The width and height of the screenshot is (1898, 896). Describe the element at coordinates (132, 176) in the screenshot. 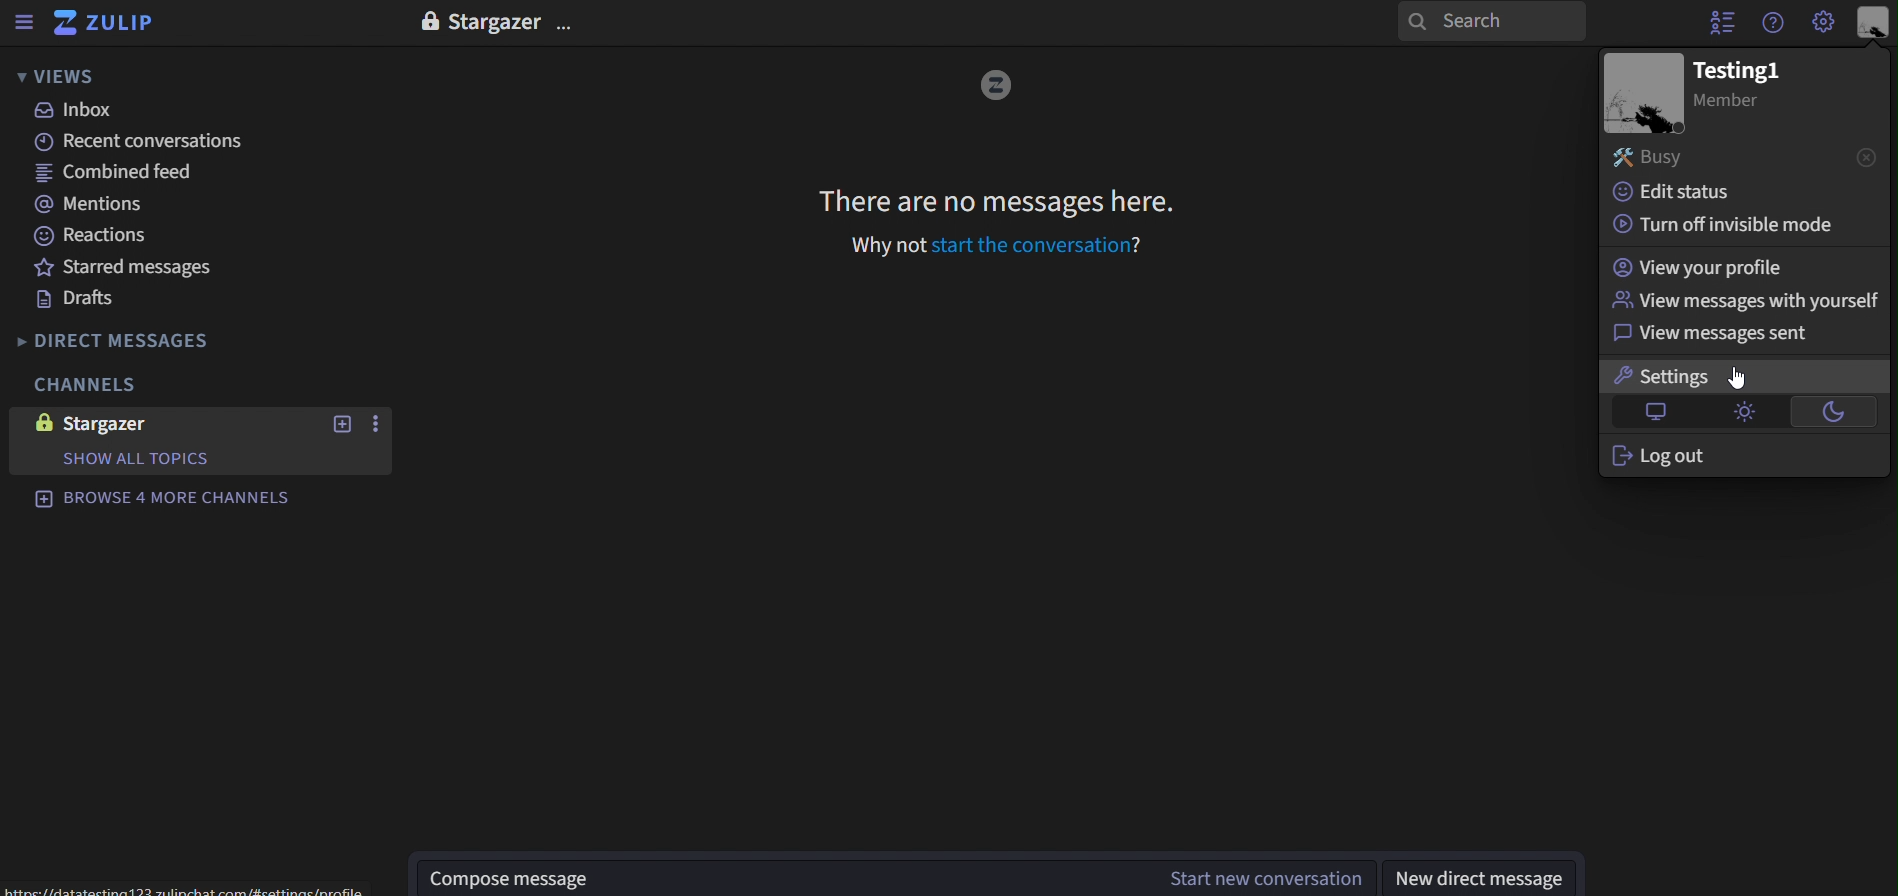

I see `combined feed` at that location.